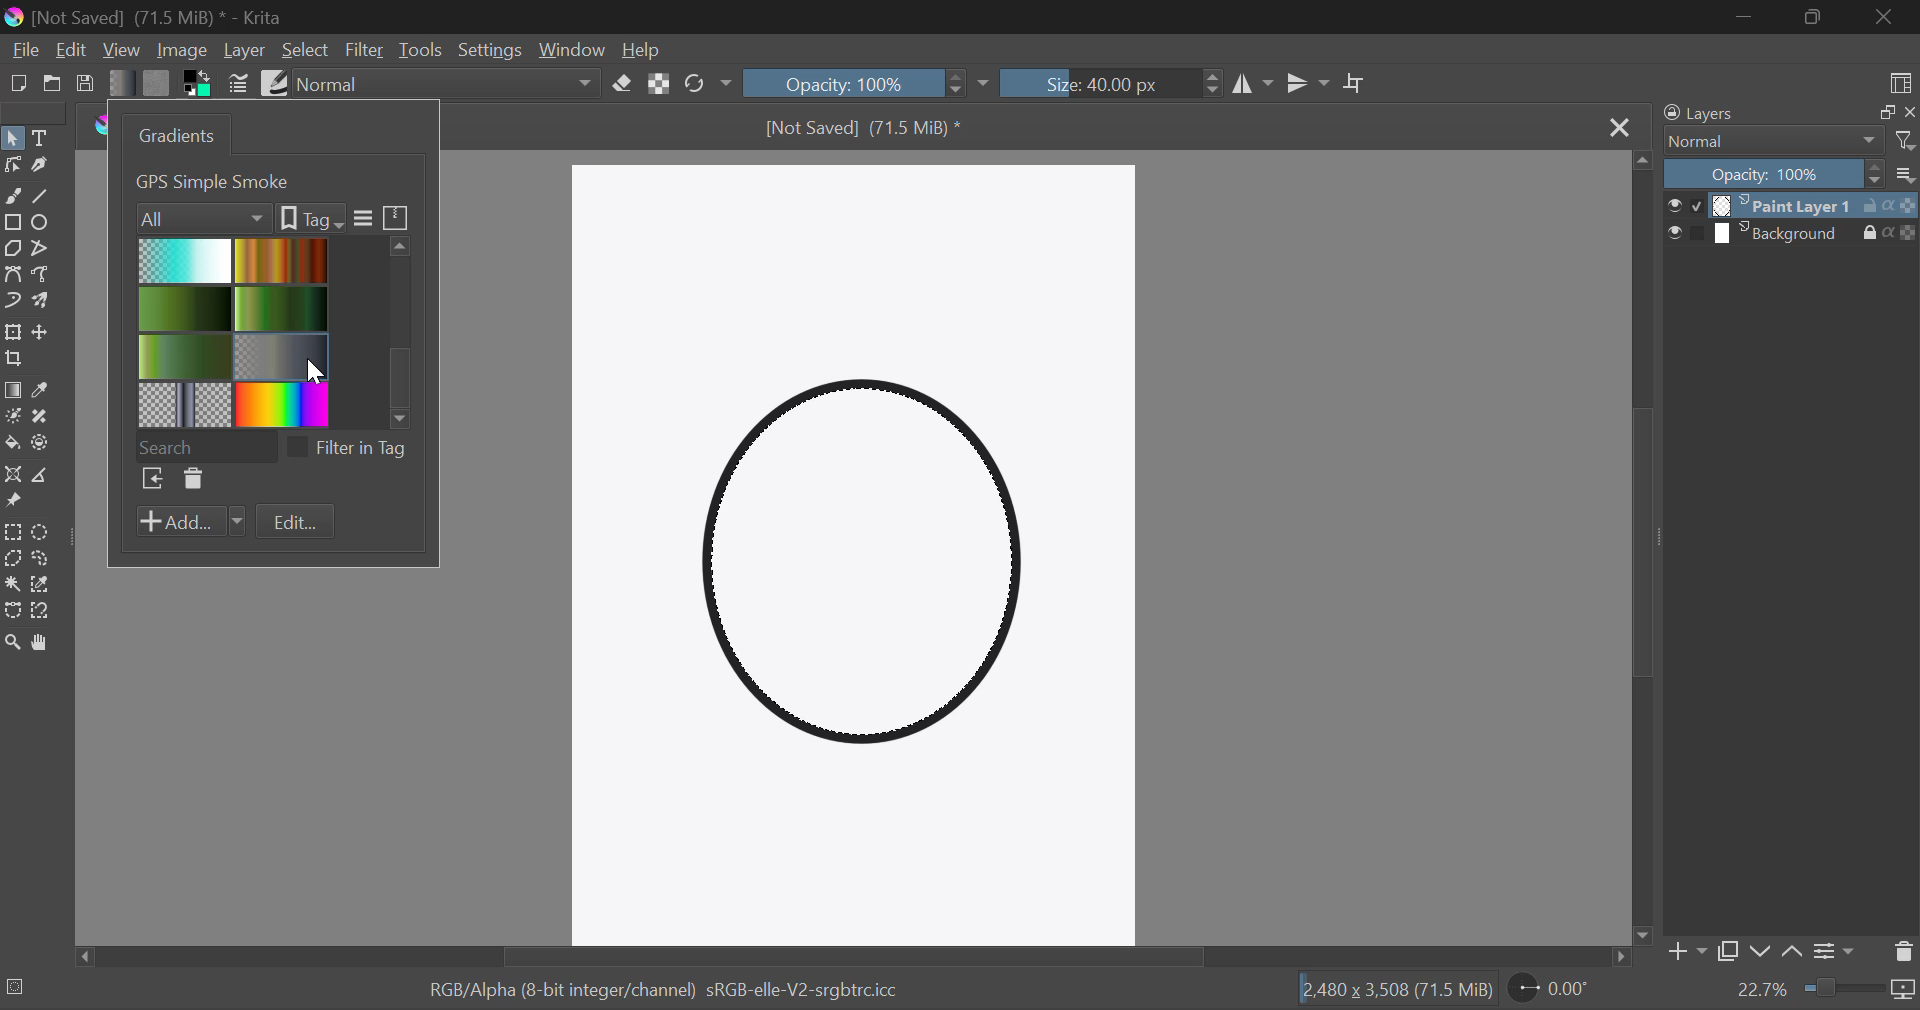 This screenshot has width=1920, height=1010. What do you see at coordinates (43, 169) in the screenshot?
I see `Calligraphic Tool` at bounding box center [43, 169].